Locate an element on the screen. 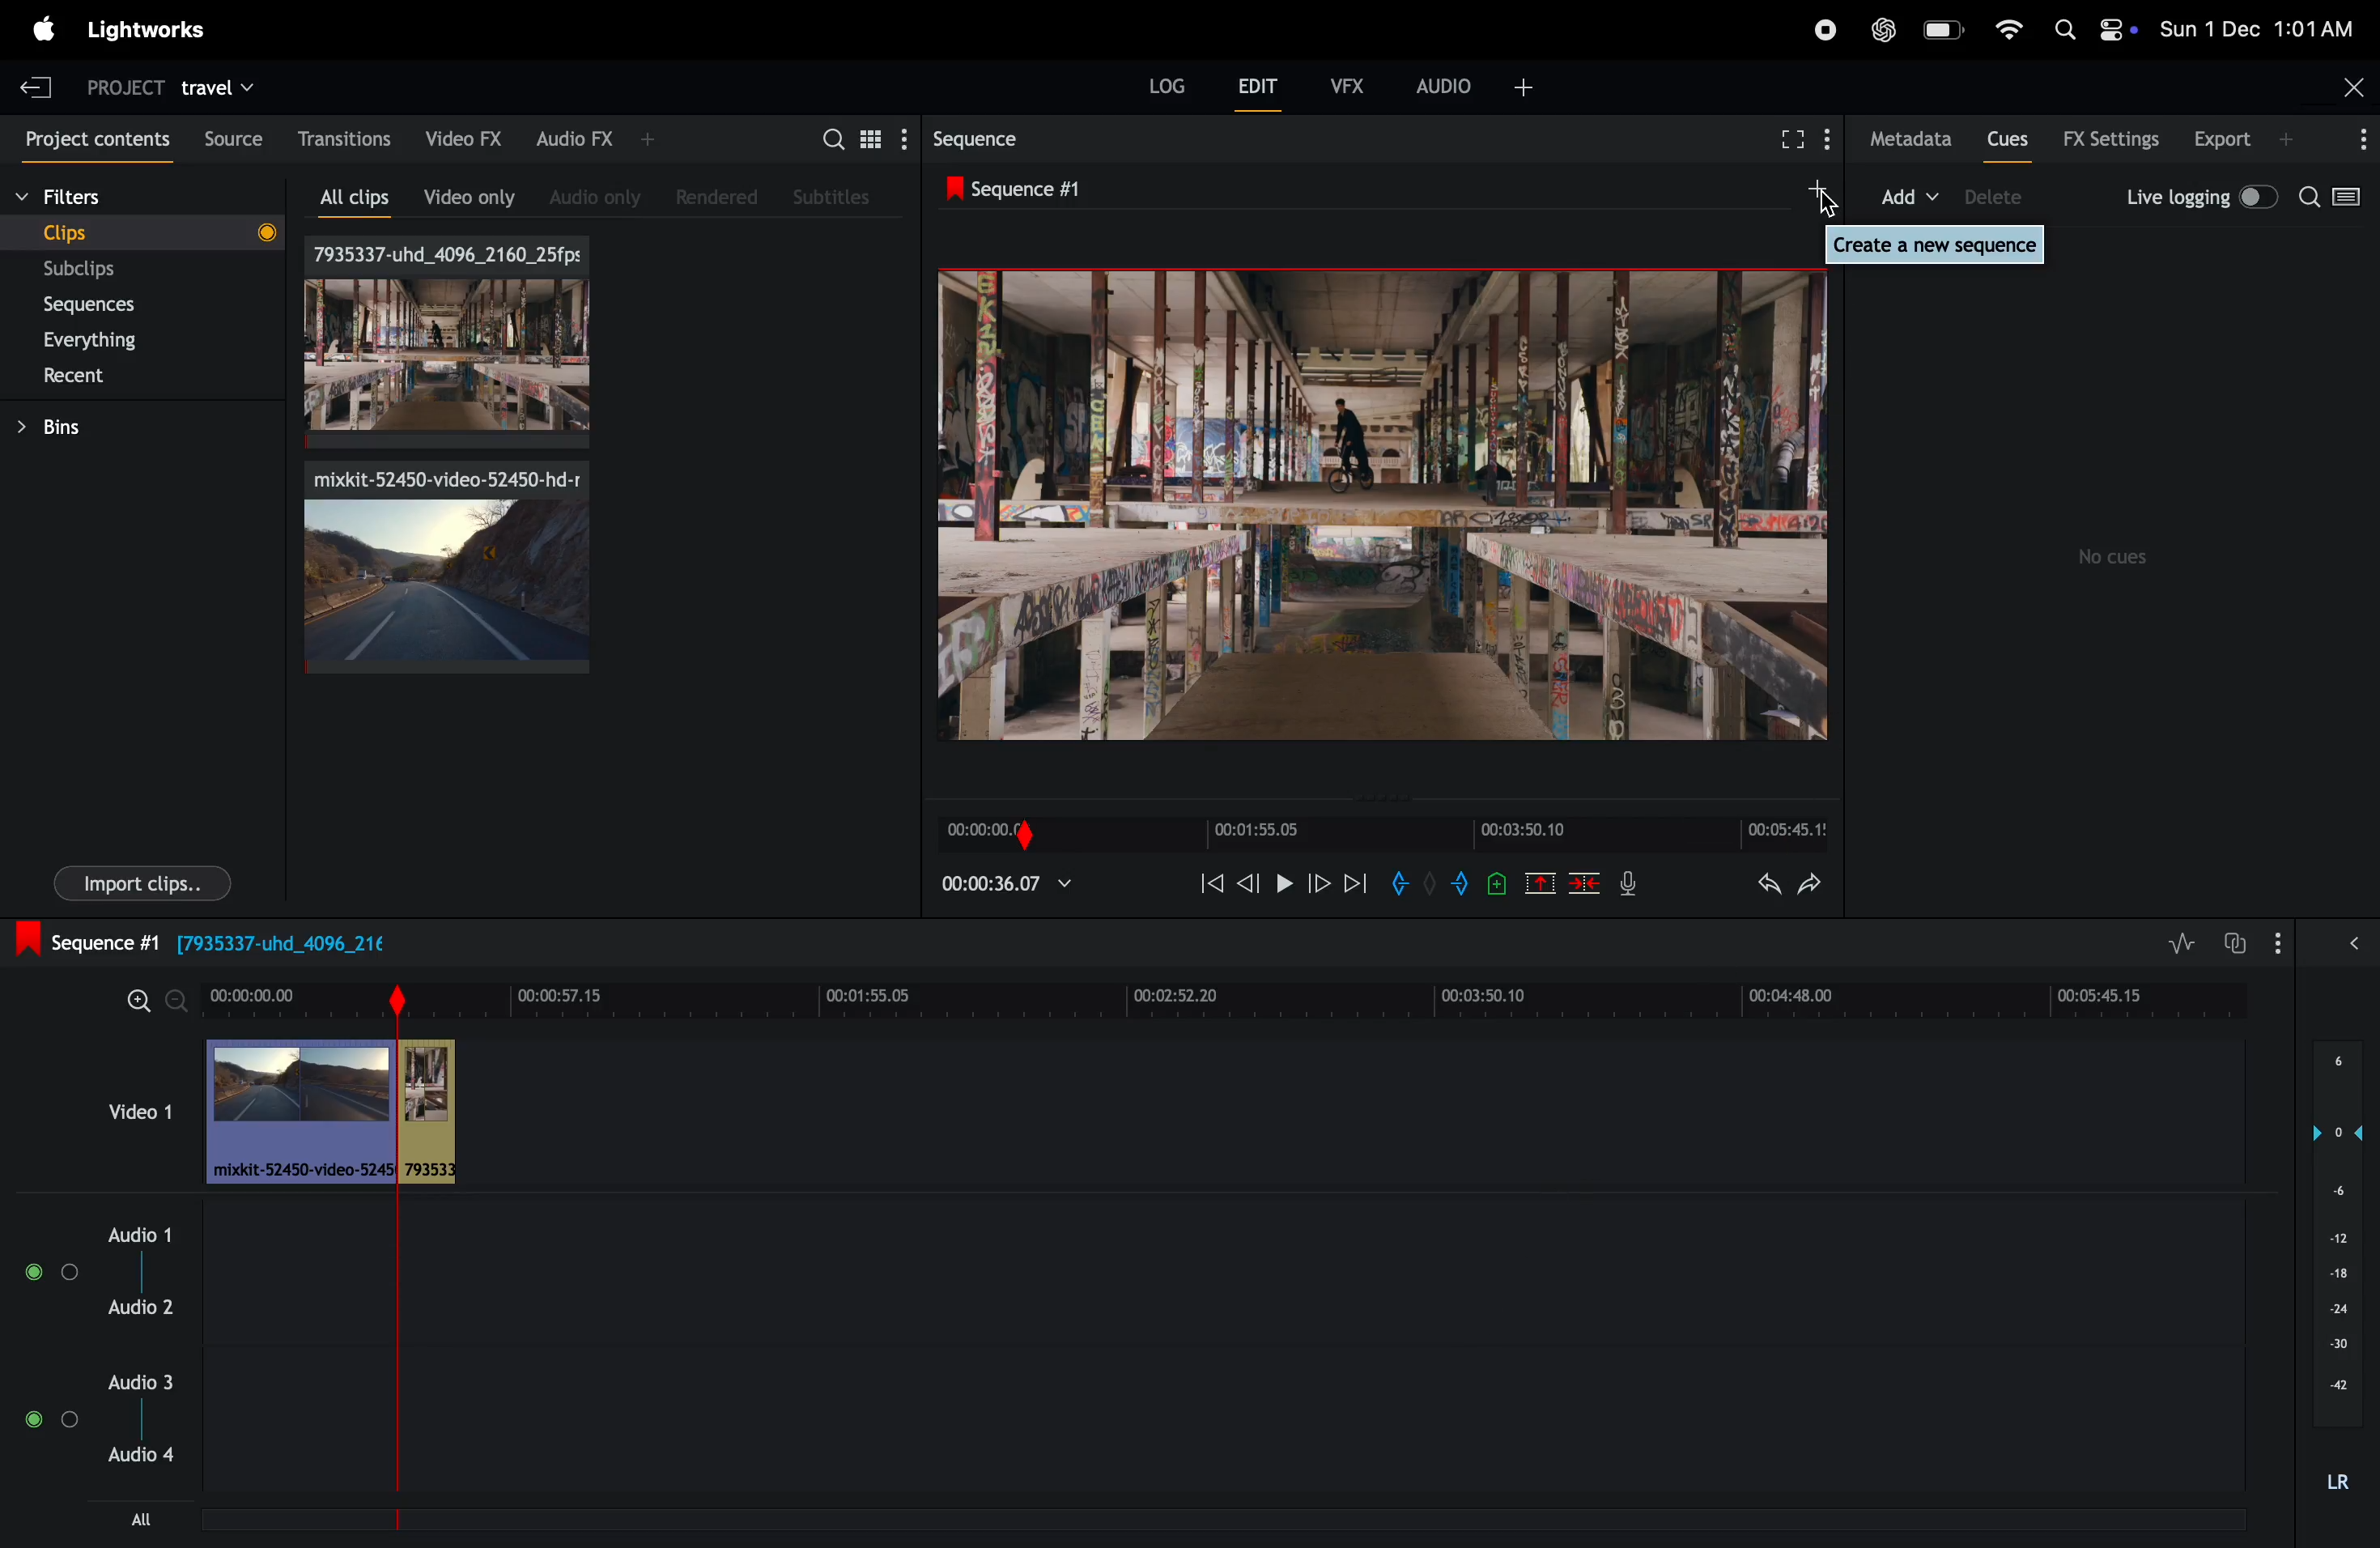 The height and width of the screenshot is (1548, 2380). options is located at coordinates (2360, 140).